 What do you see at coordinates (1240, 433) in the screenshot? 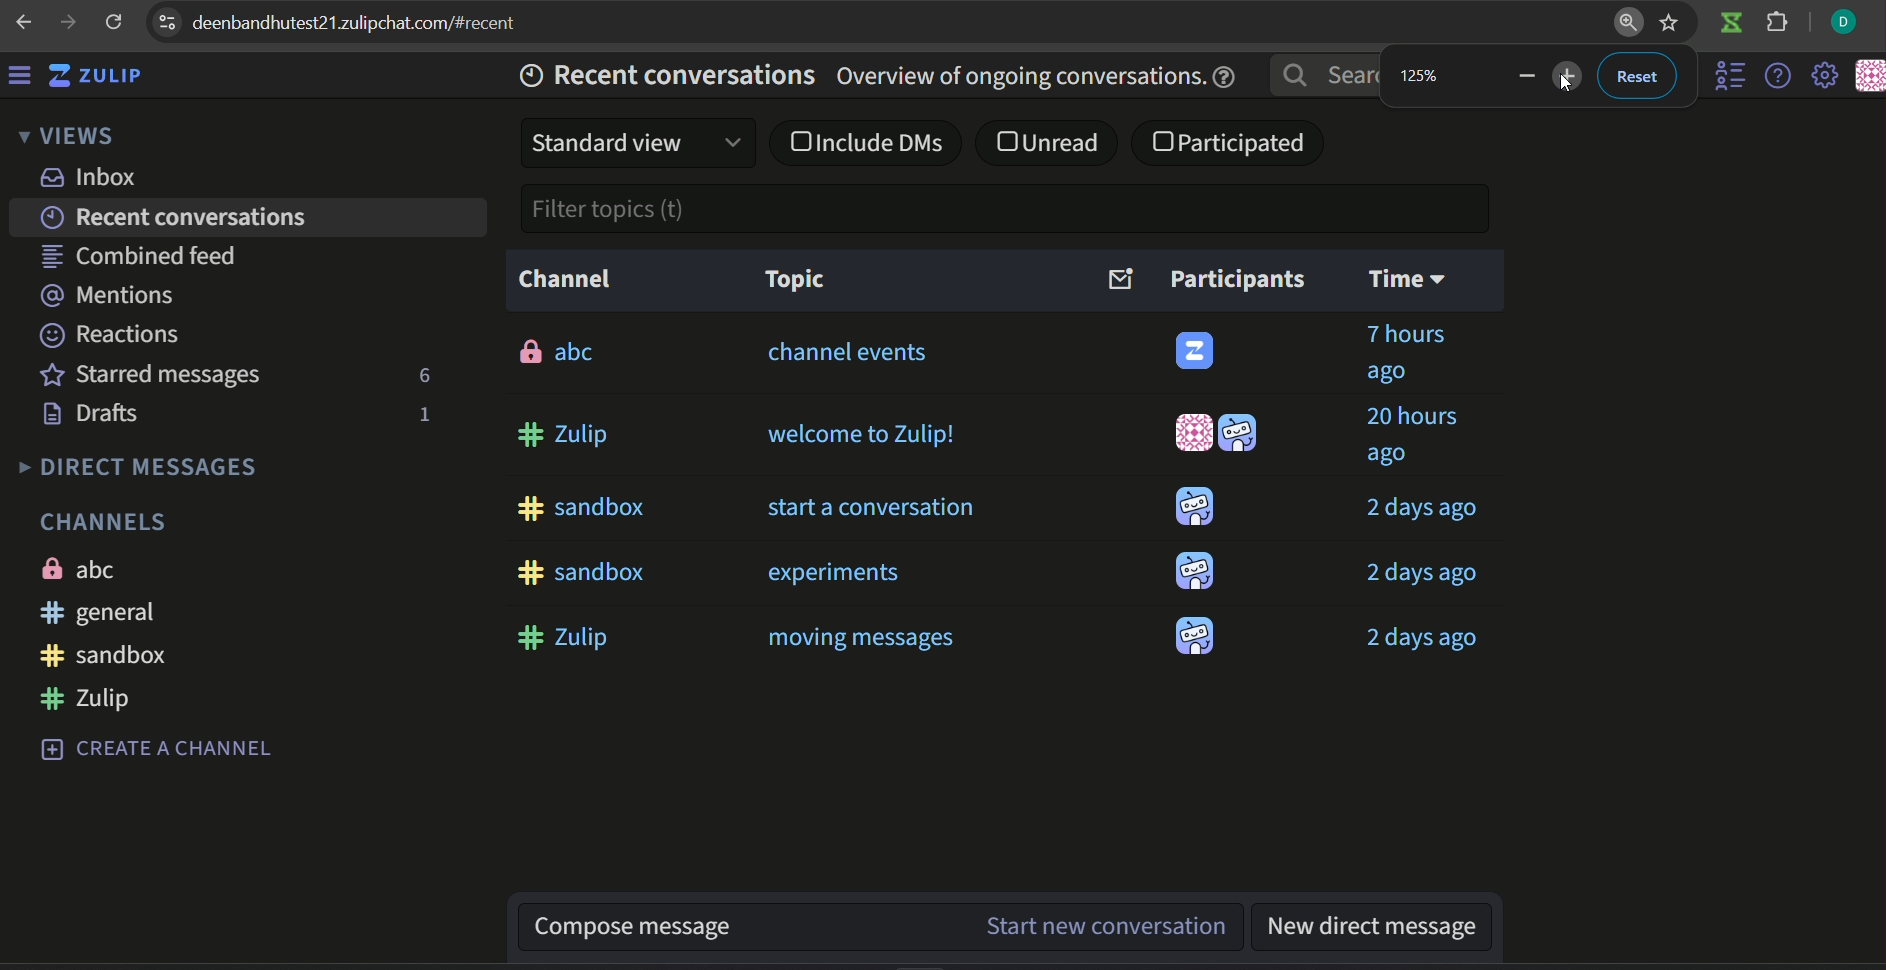
I see `icon` at bounding box center [1240, 433].